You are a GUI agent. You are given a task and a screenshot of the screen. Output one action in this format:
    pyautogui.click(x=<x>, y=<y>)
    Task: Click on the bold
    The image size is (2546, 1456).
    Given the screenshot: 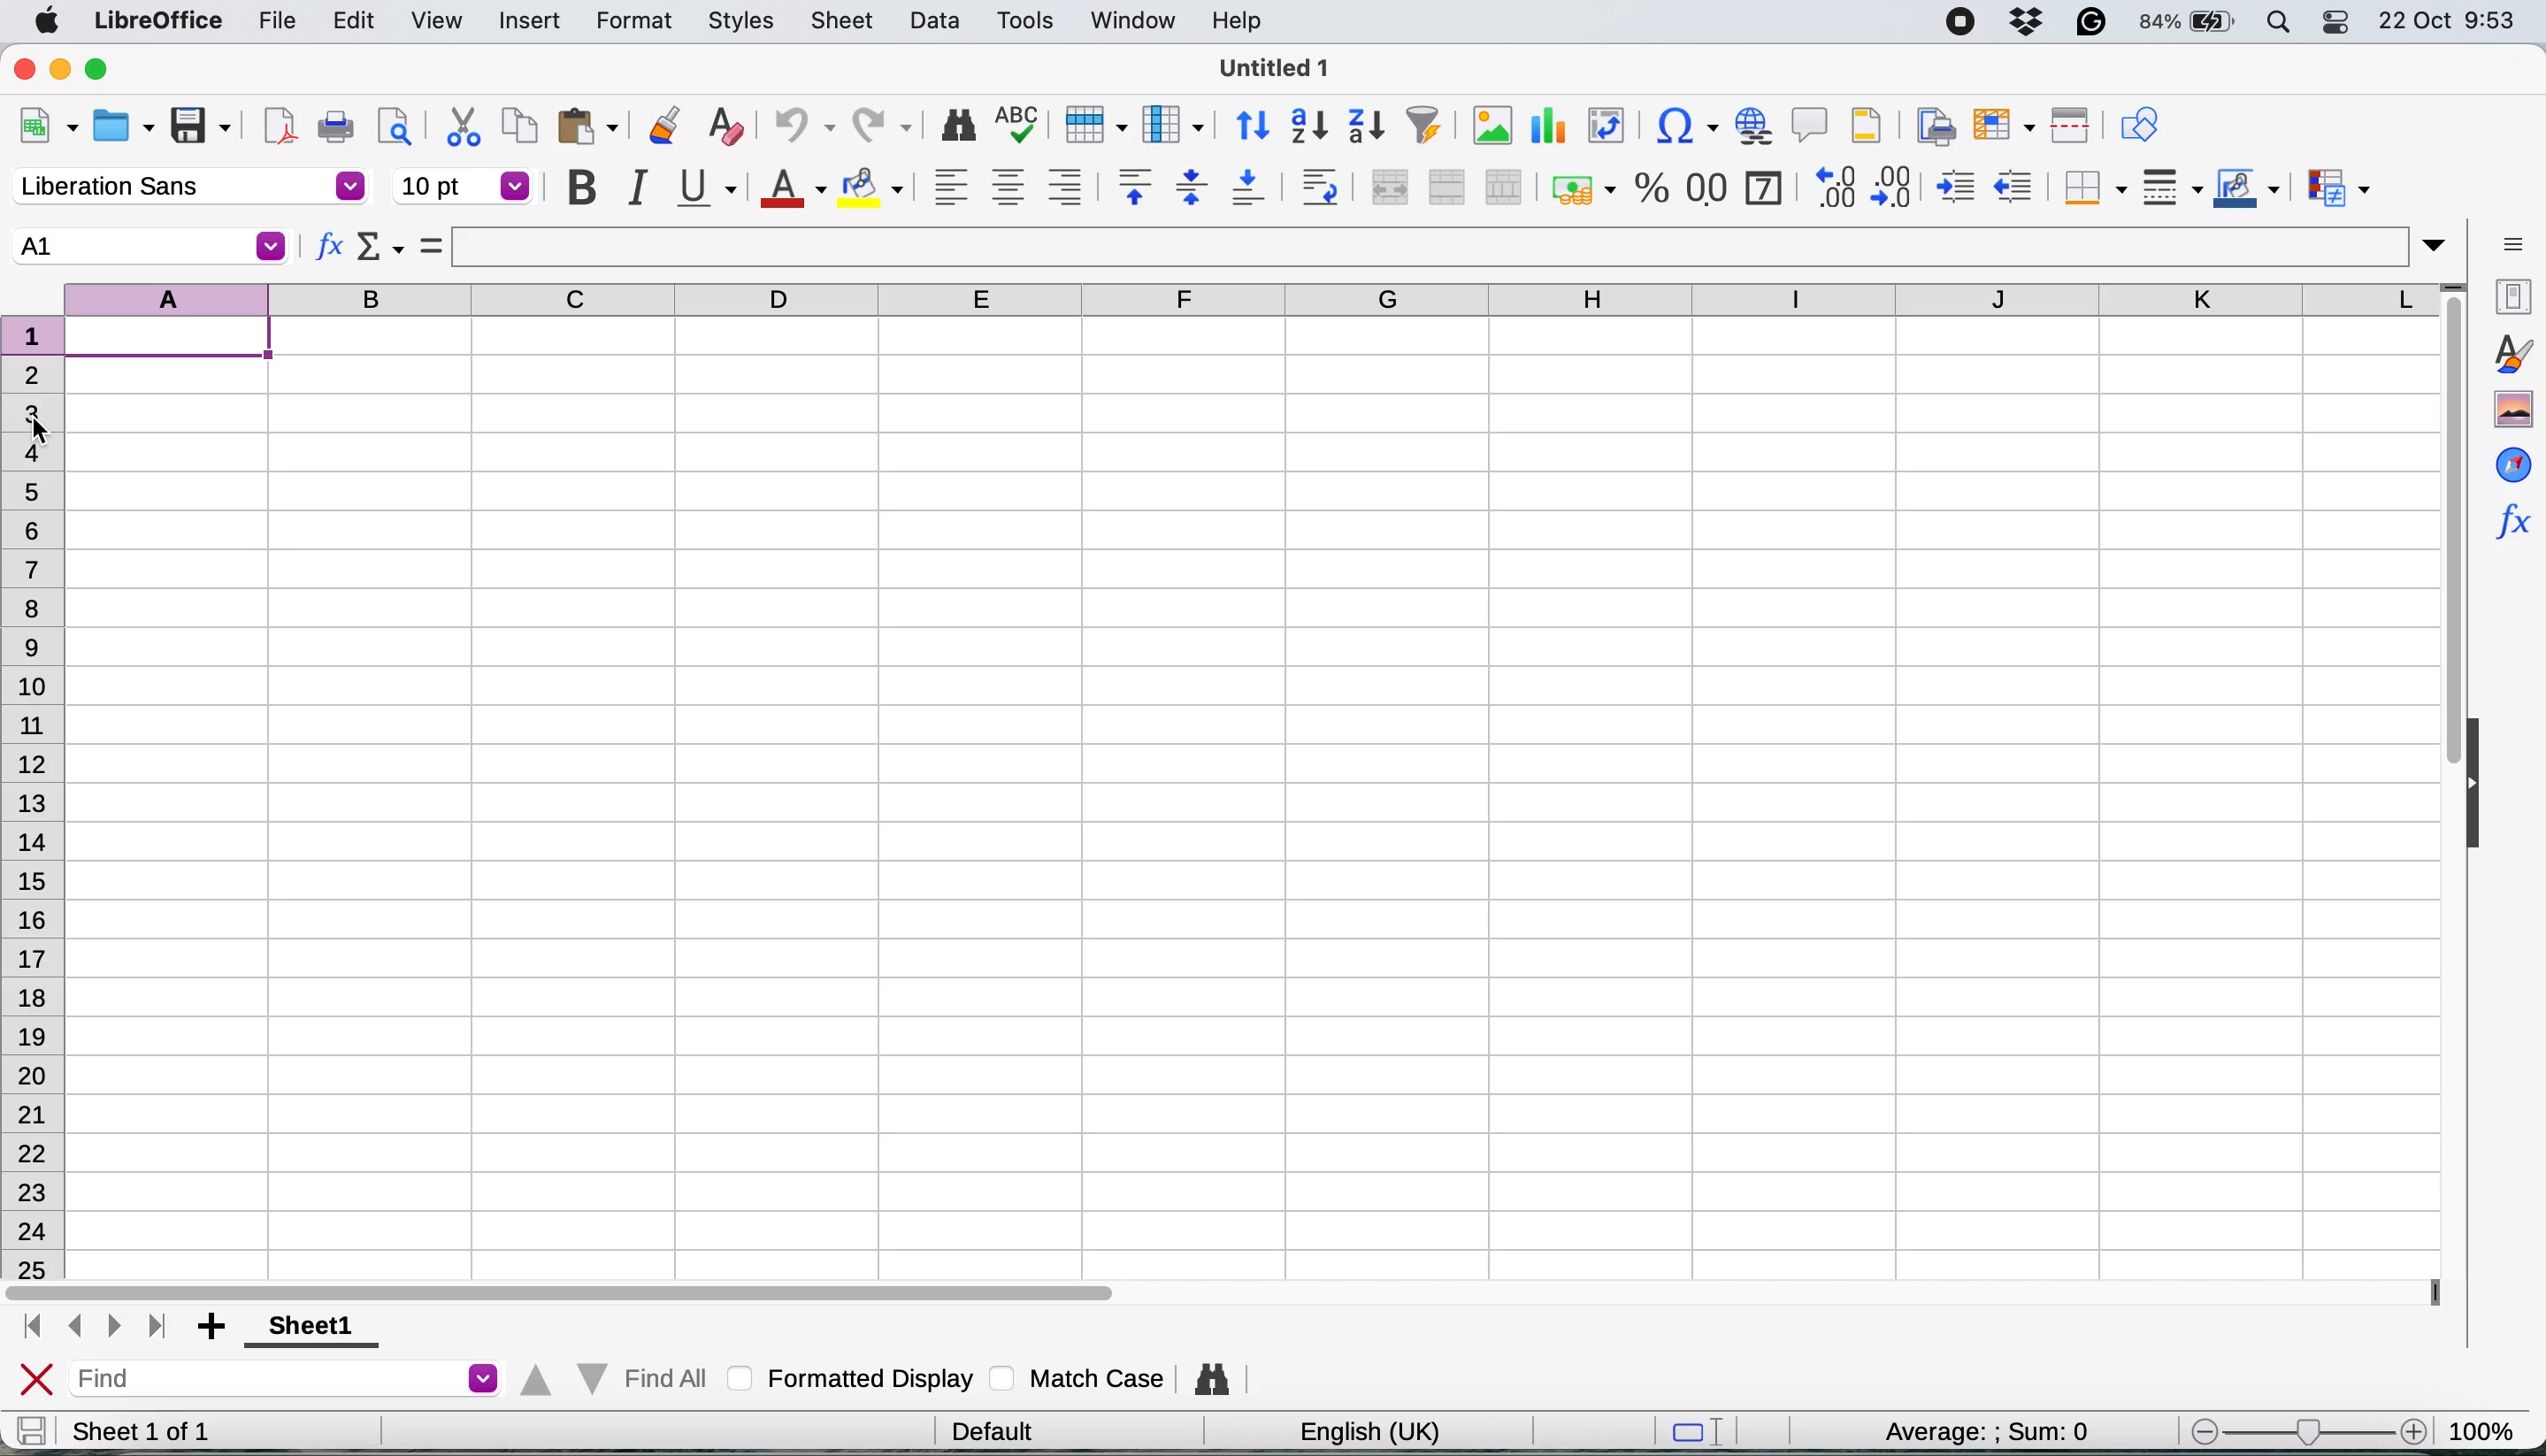 What is the action you would take?
    pyautogui.click(x=581, y=188)
    